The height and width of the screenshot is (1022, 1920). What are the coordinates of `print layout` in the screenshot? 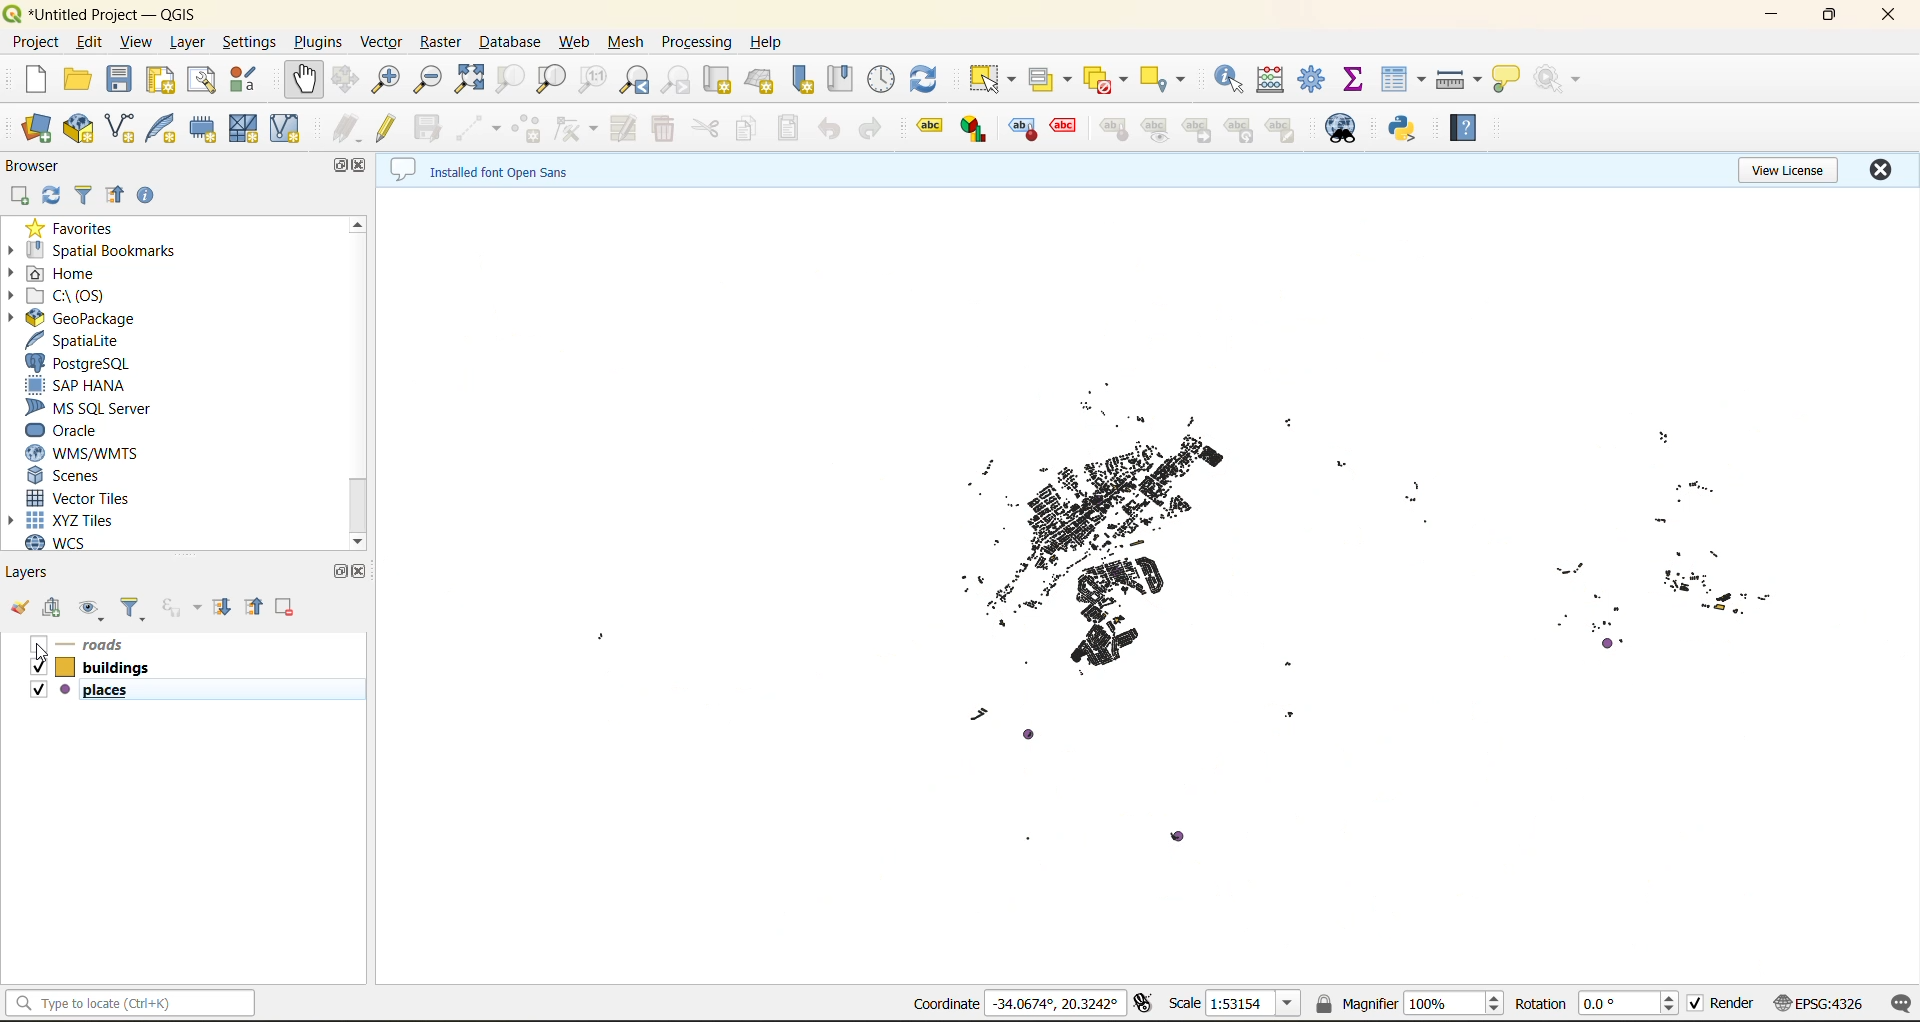 It's located at (162, 84).